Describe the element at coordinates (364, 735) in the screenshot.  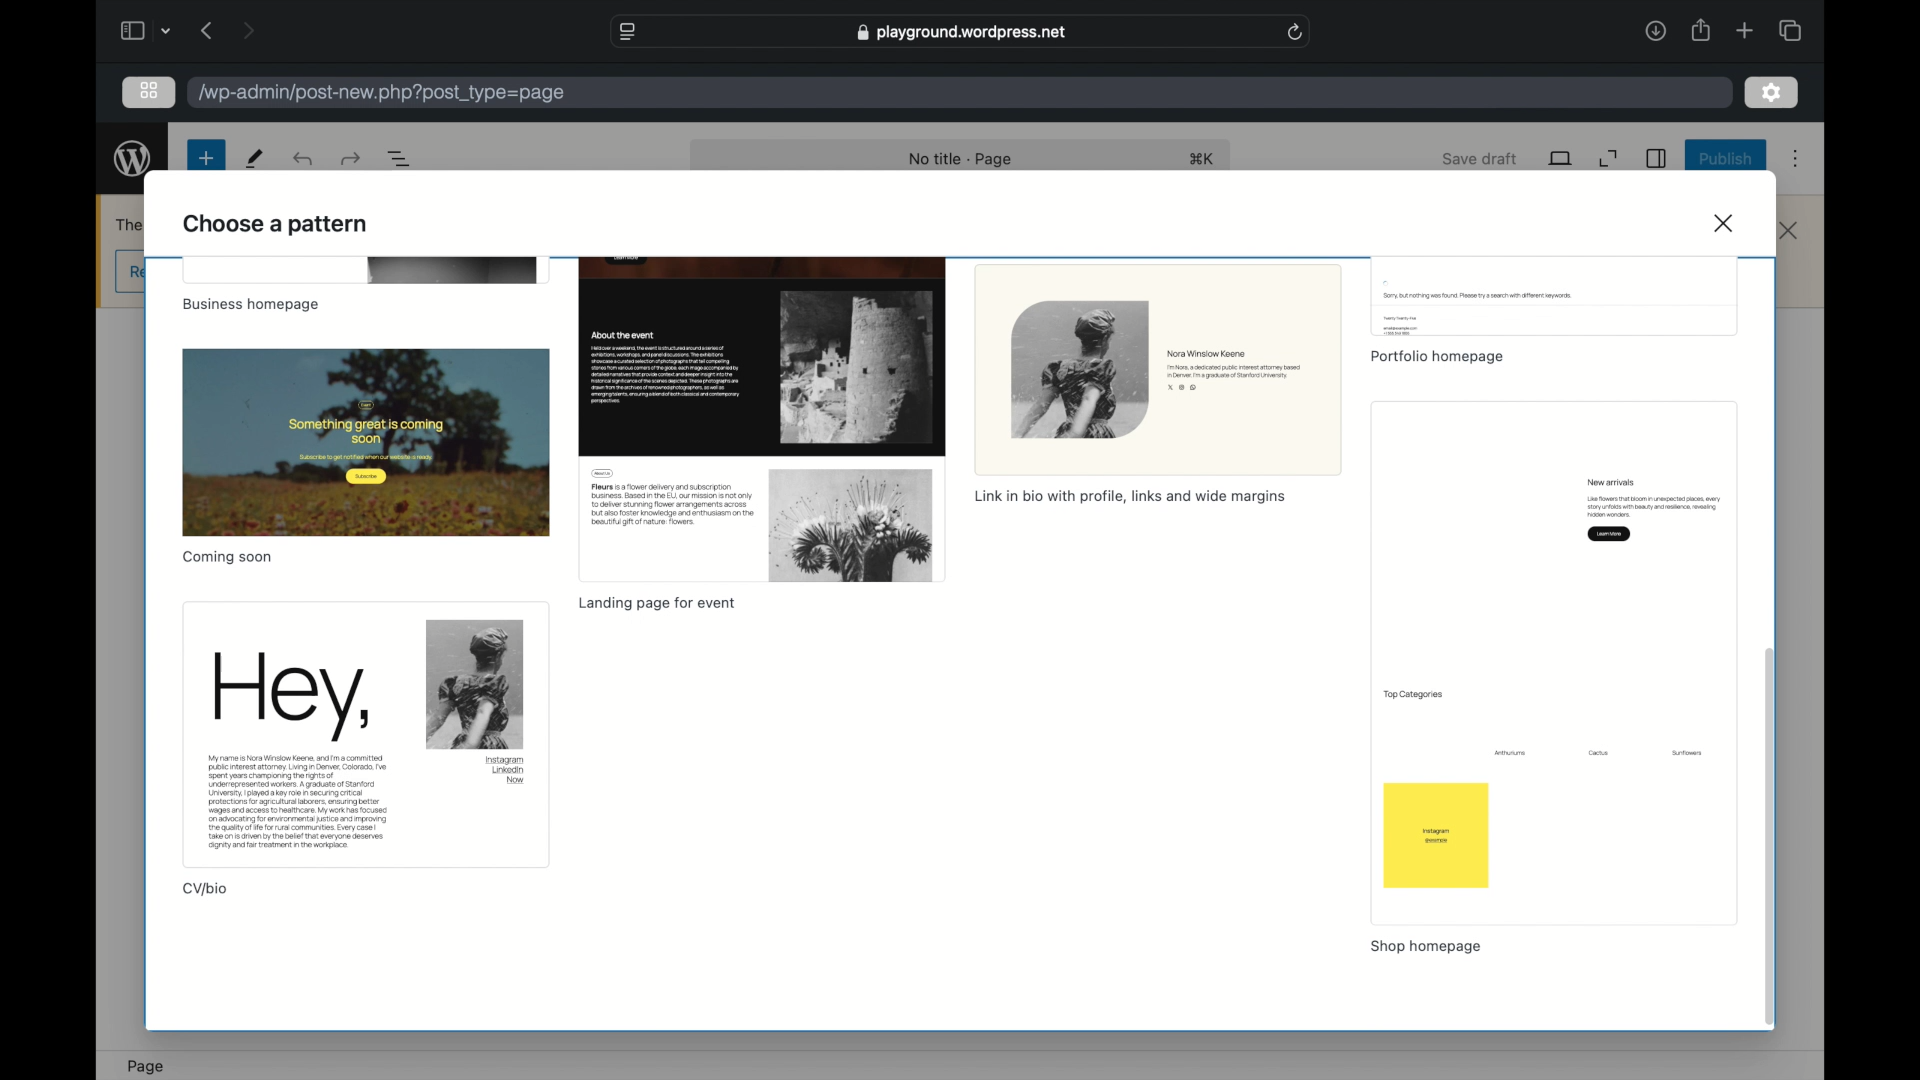
I see `preview` at that location.